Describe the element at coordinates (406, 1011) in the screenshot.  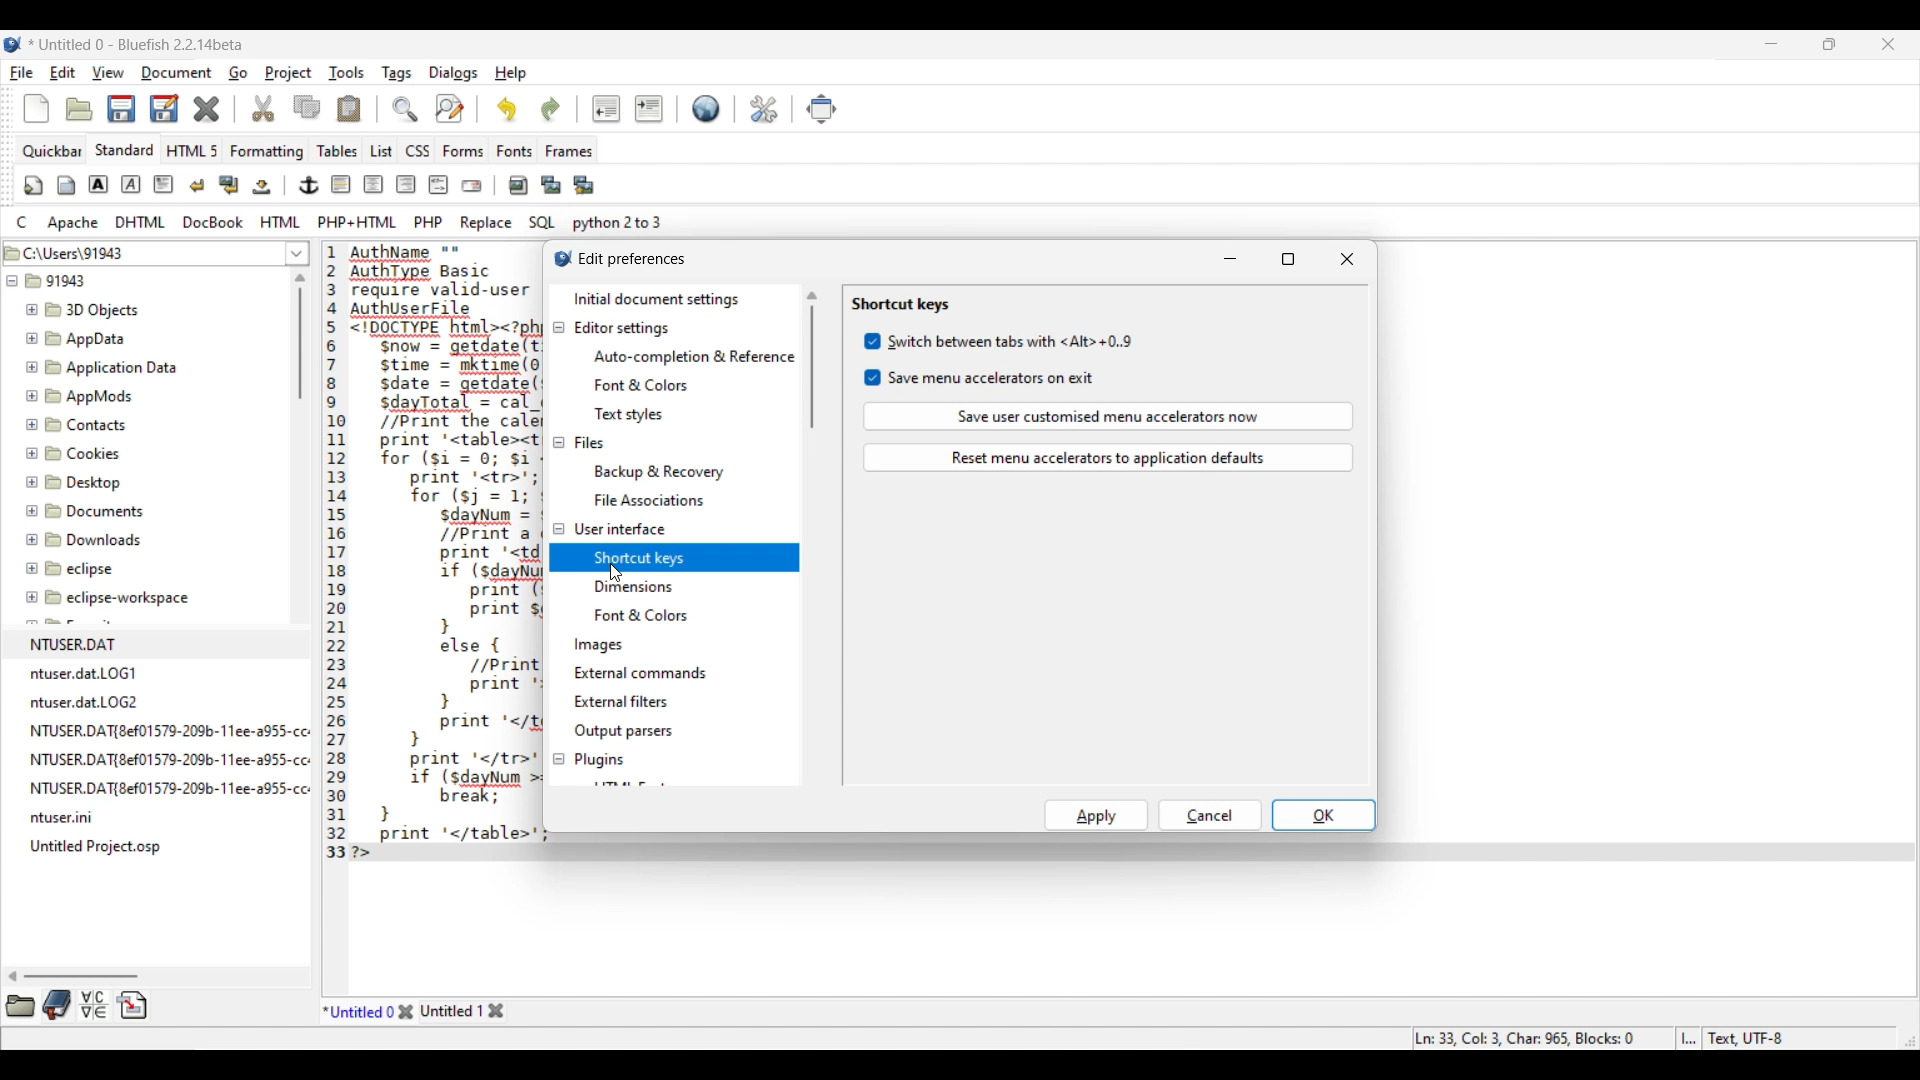
I see `Close` at that location.